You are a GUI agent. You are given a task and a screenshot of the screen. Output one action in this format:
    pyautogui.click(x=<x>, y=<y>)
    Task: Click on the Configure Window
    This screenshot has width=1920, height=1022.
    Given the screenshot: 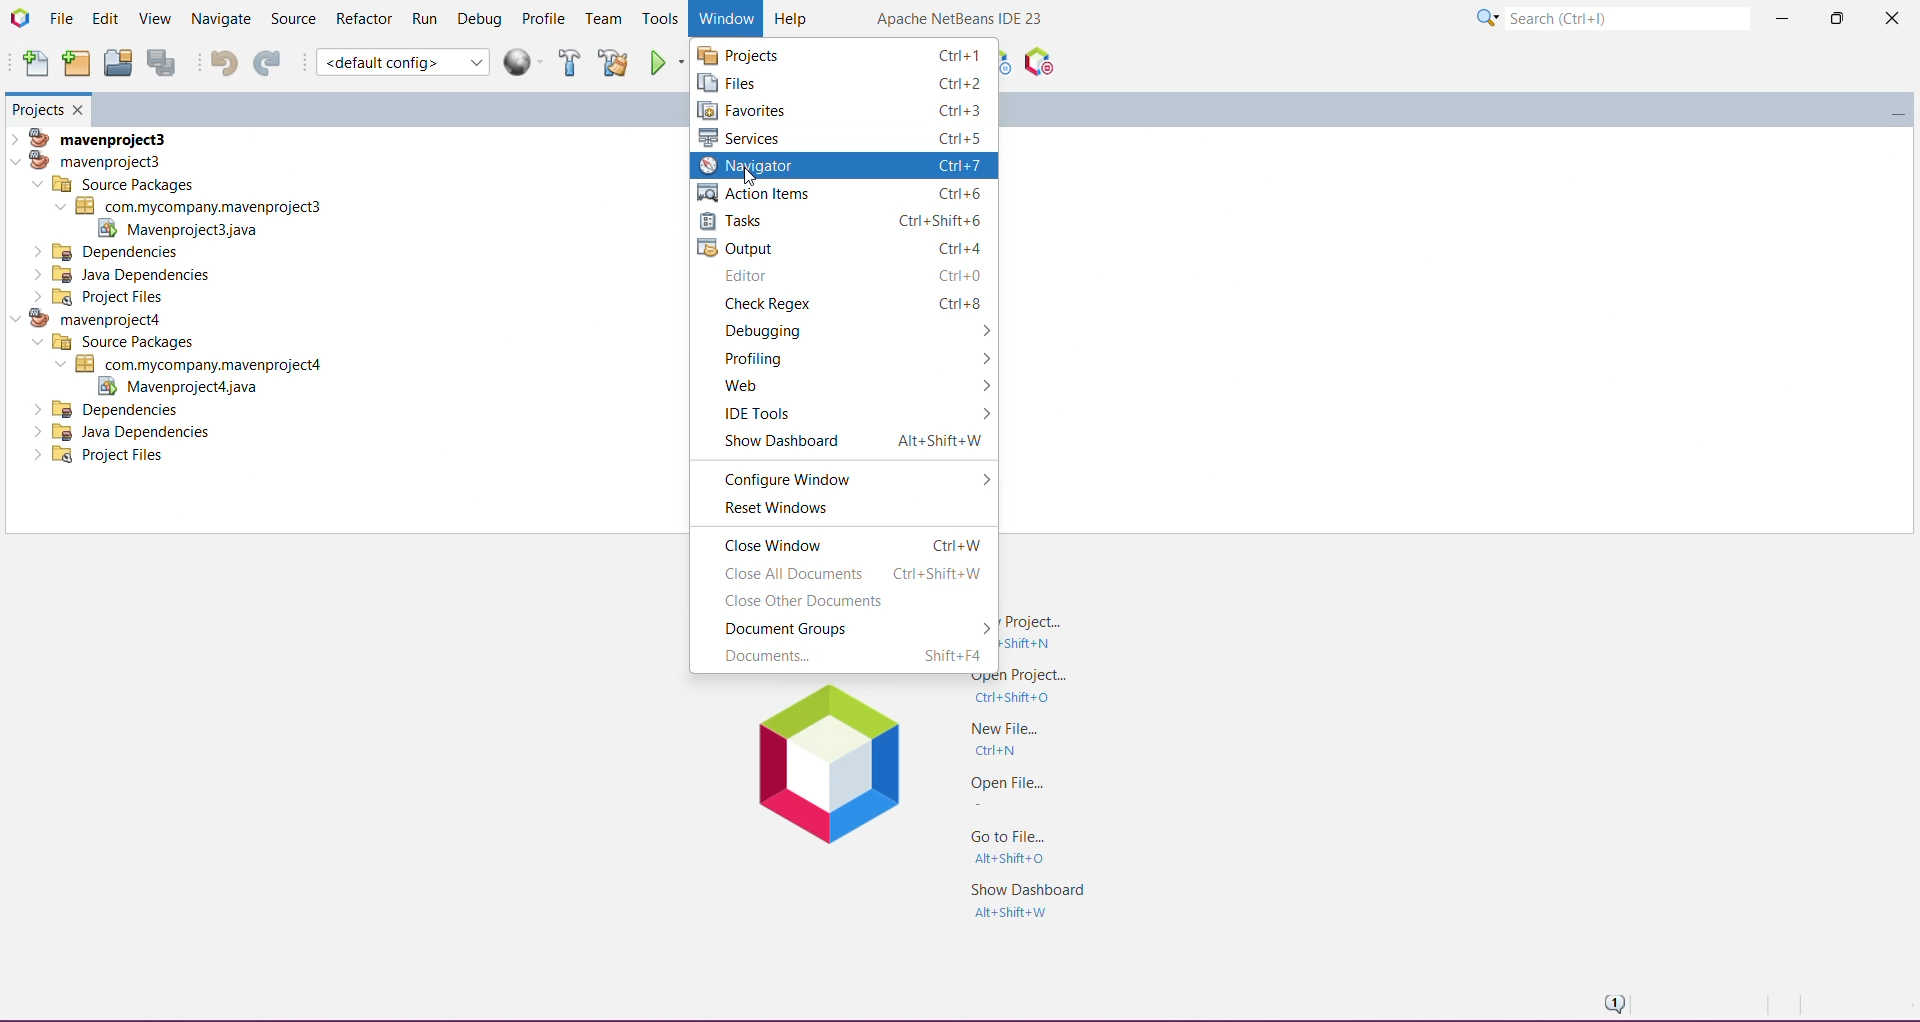 What is the action you would take?
    pyautogui.click(x=852, y=476)
    